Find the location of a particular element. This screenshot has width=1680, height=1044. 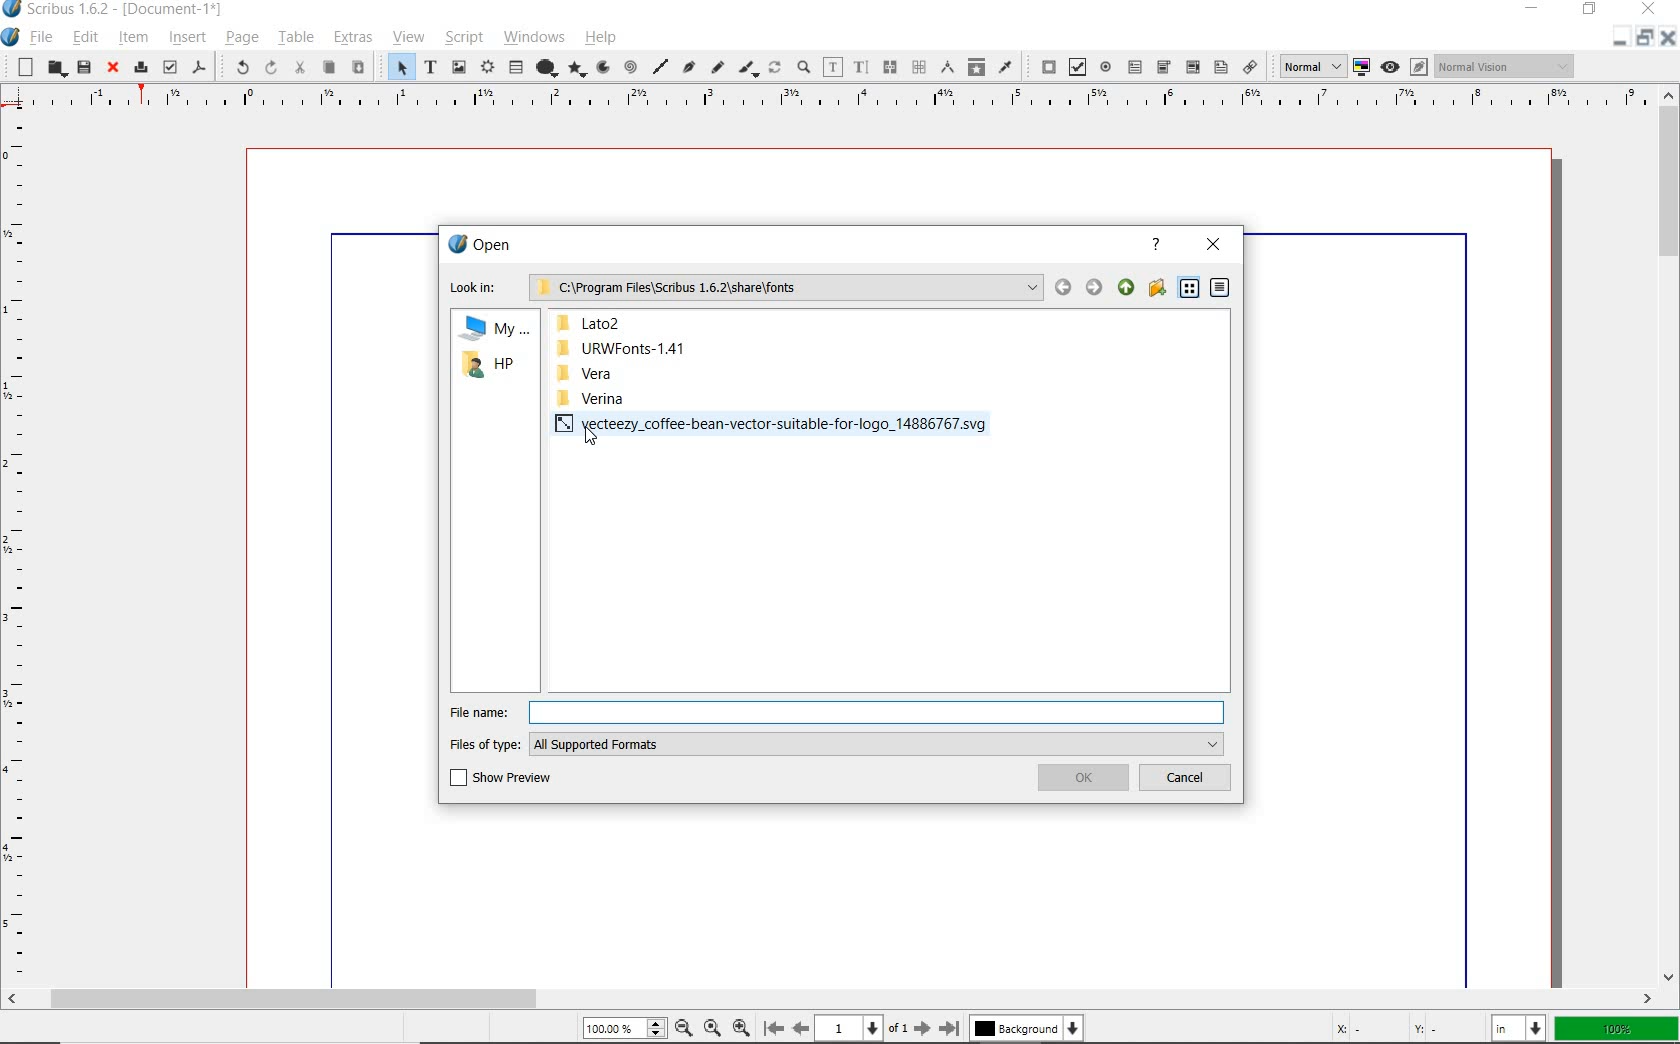

spiral is located at coordinates (632, 67).